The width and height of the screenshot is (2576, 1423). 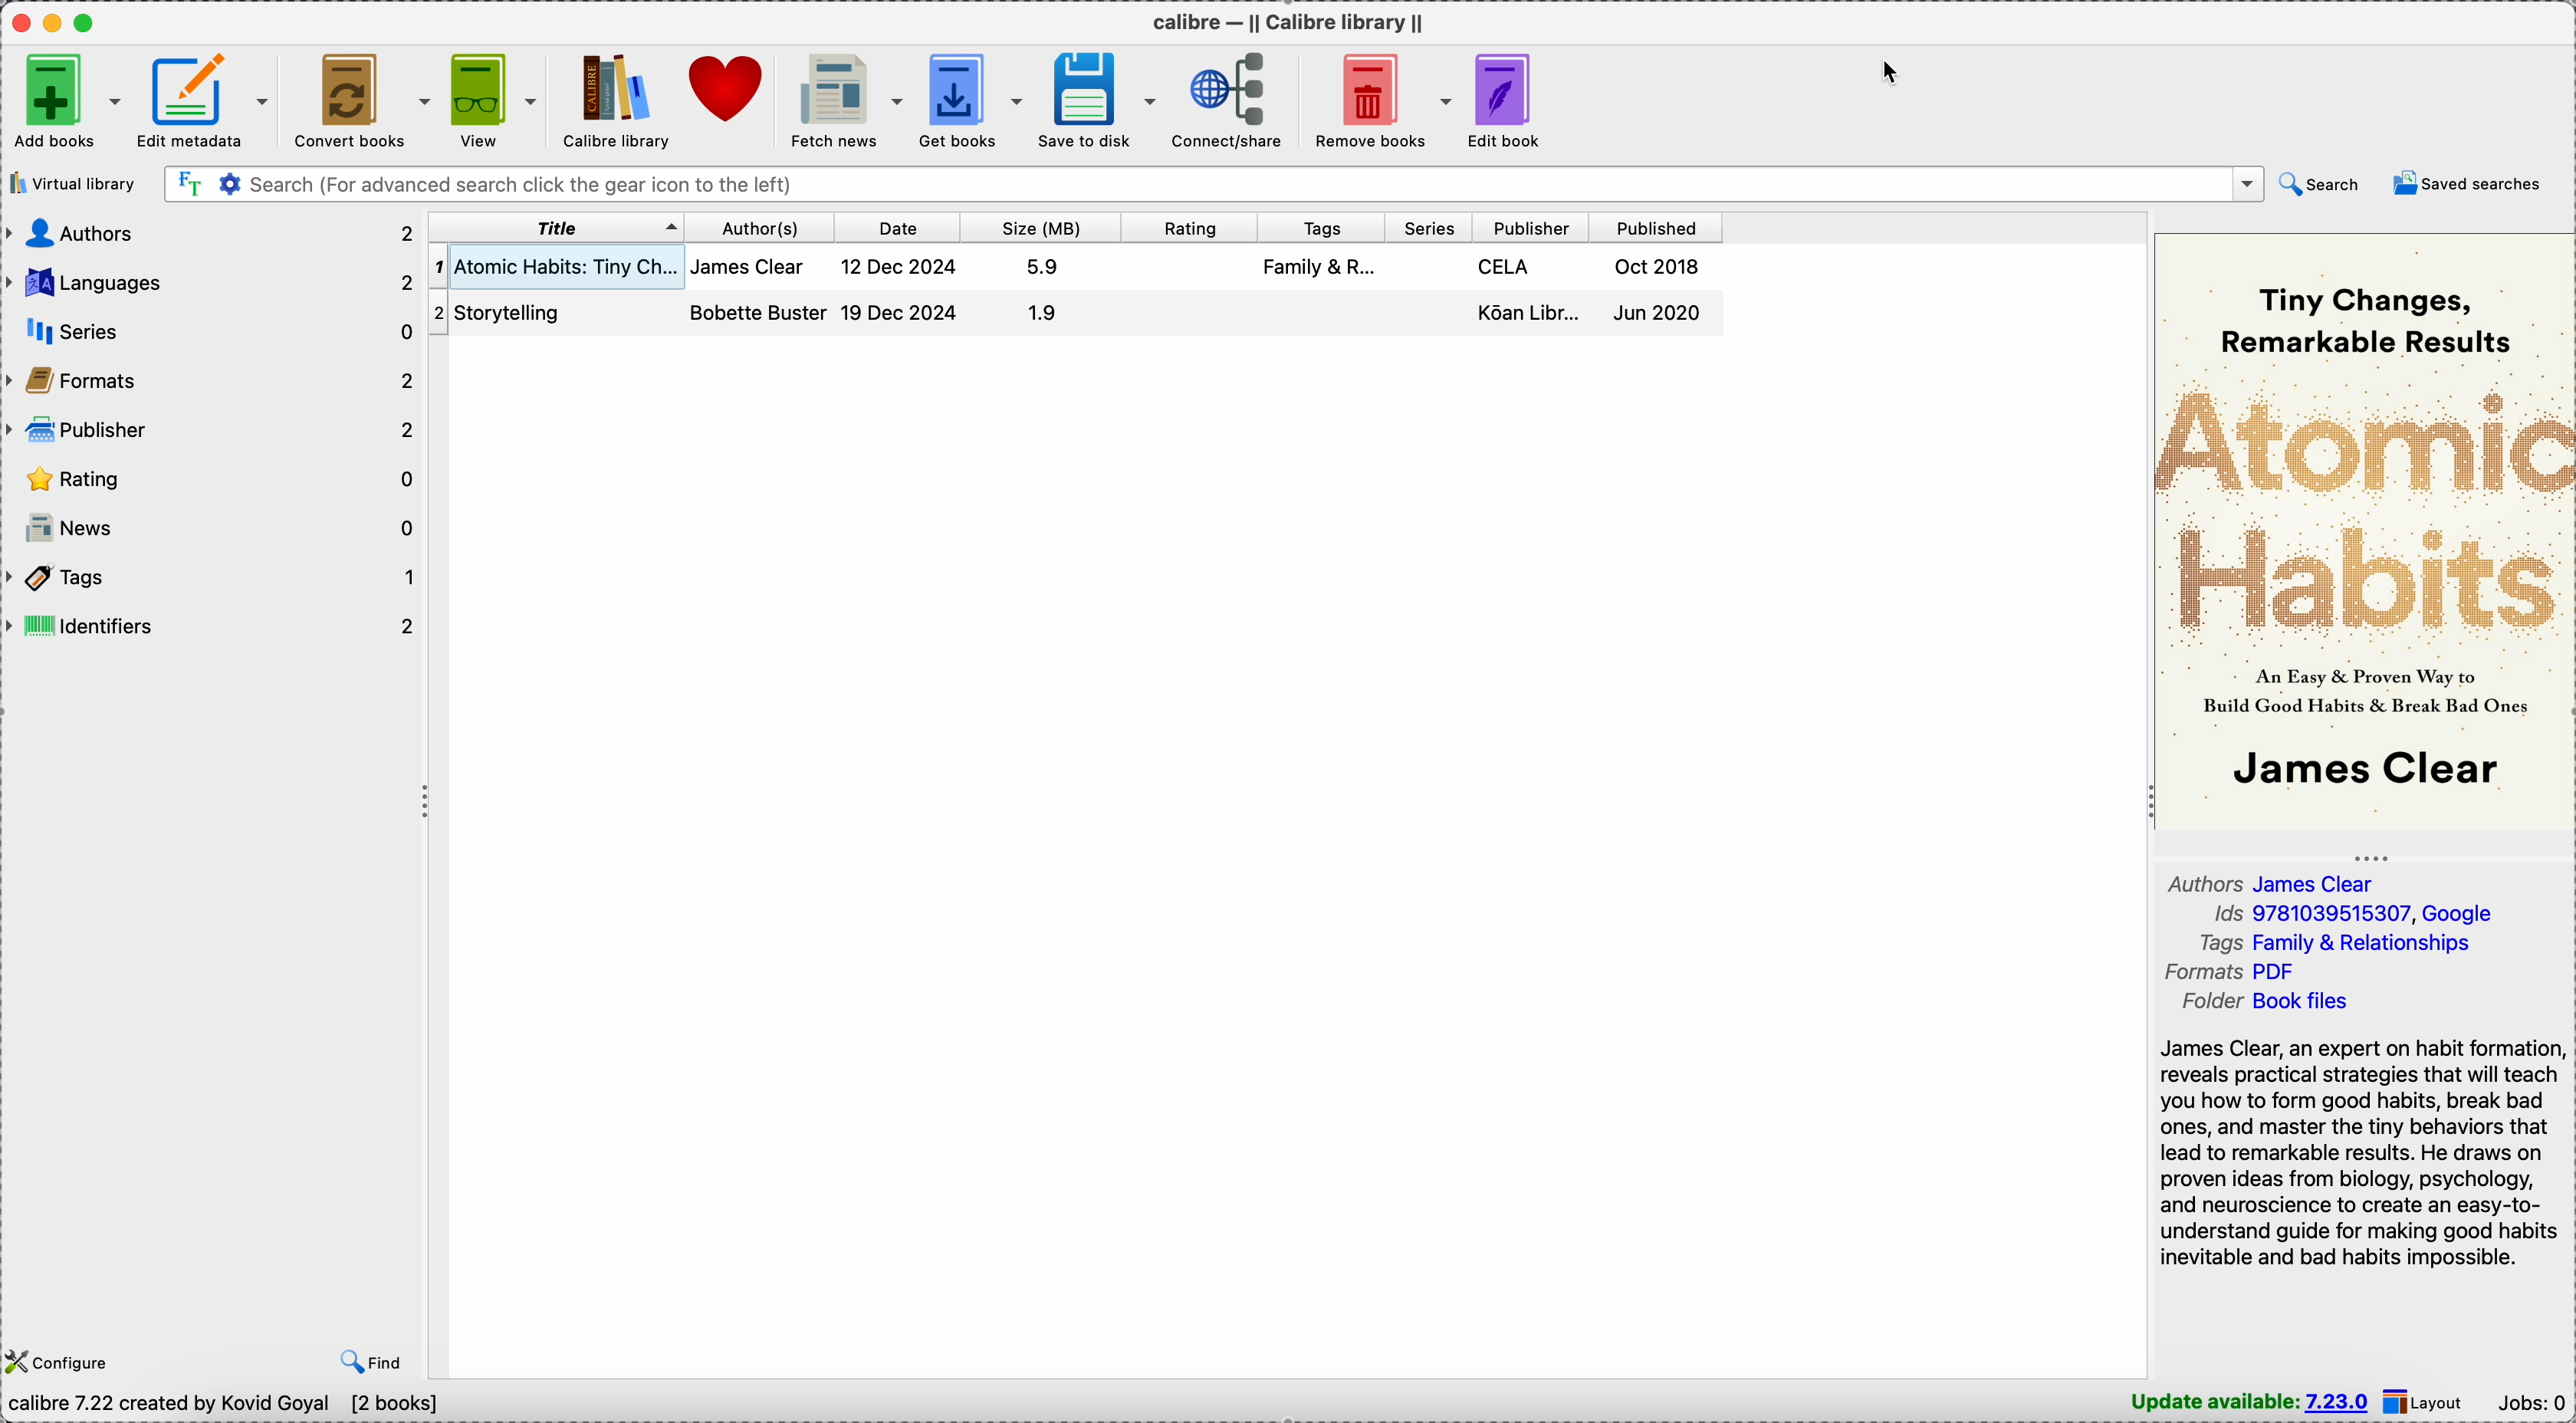 I want to click on publisher, so click(x=1522, y=295).